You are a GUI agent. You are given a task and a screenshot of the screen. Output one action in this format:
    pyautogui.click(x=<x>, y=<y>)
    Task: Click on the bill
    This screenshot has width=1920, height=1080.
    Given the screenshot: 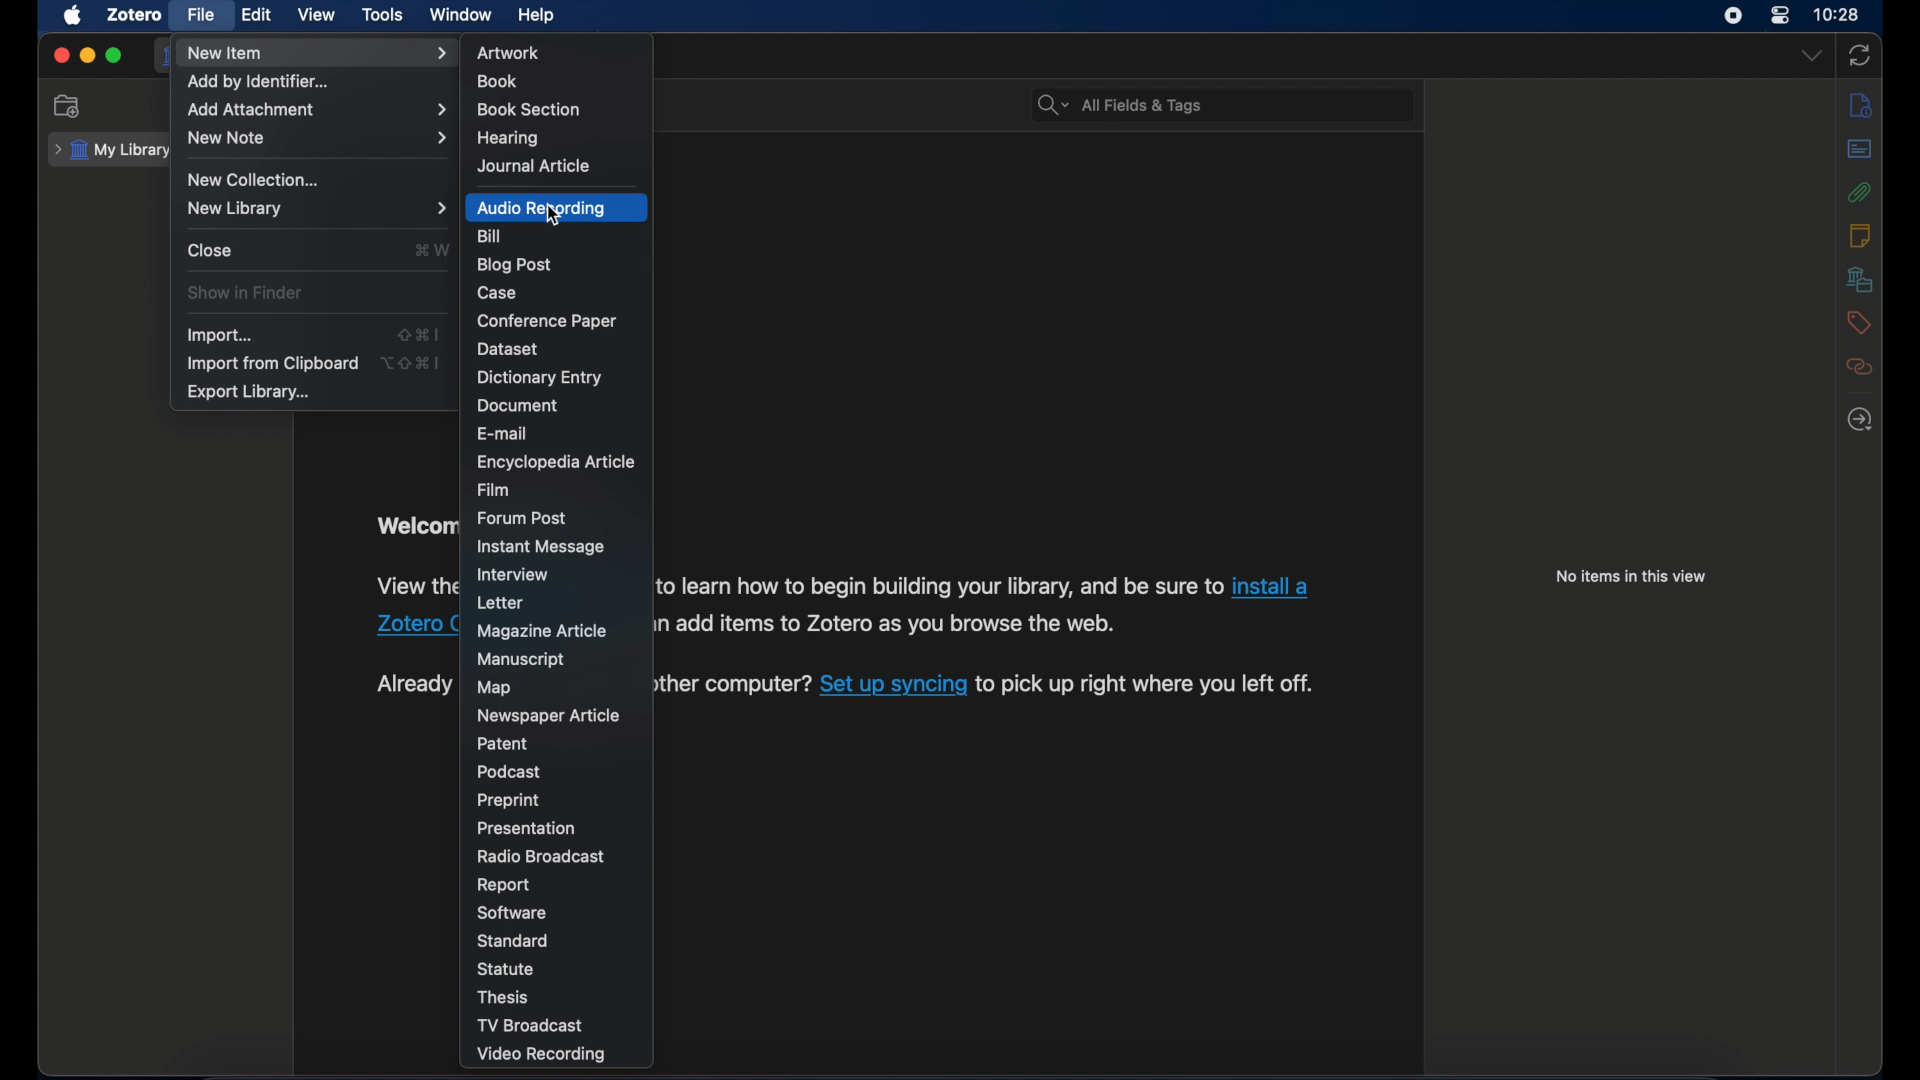 What is the action you would take?
    pyautogui.click(x=491, y=236)
    